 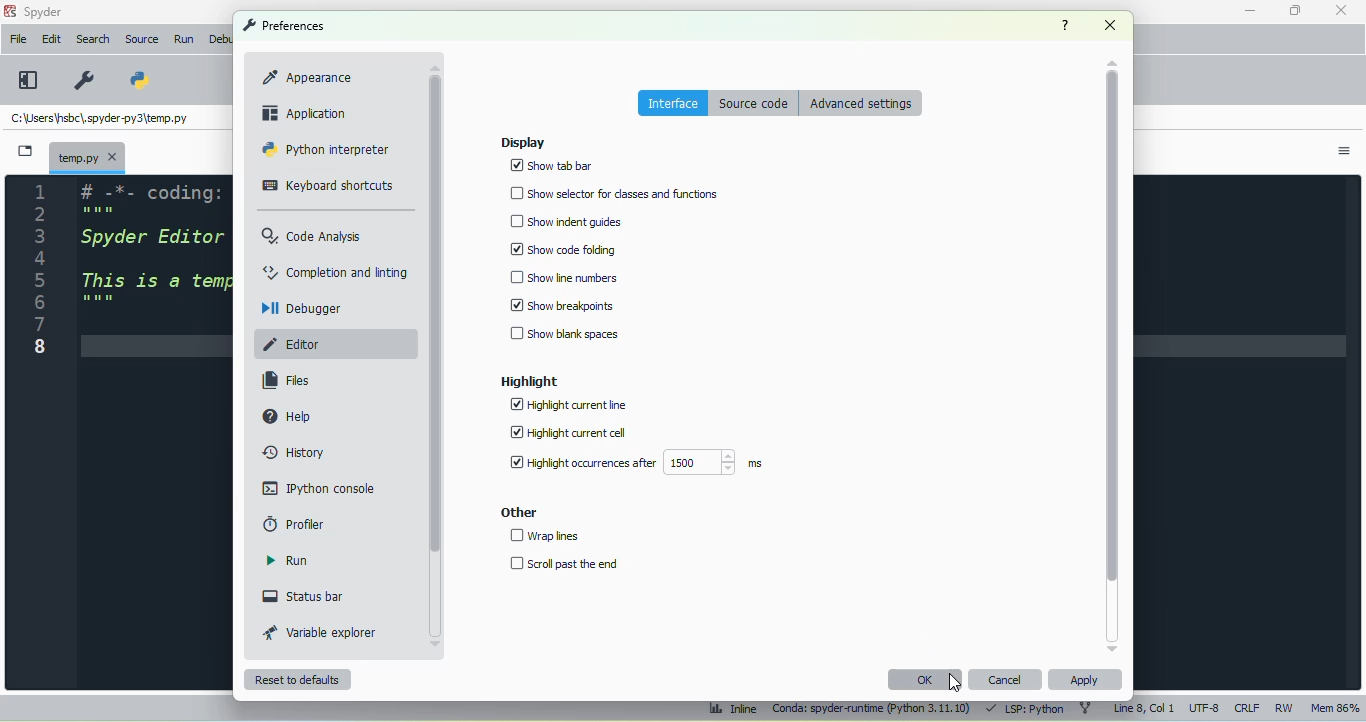 I want to click on other, so click(x=518, y=513).